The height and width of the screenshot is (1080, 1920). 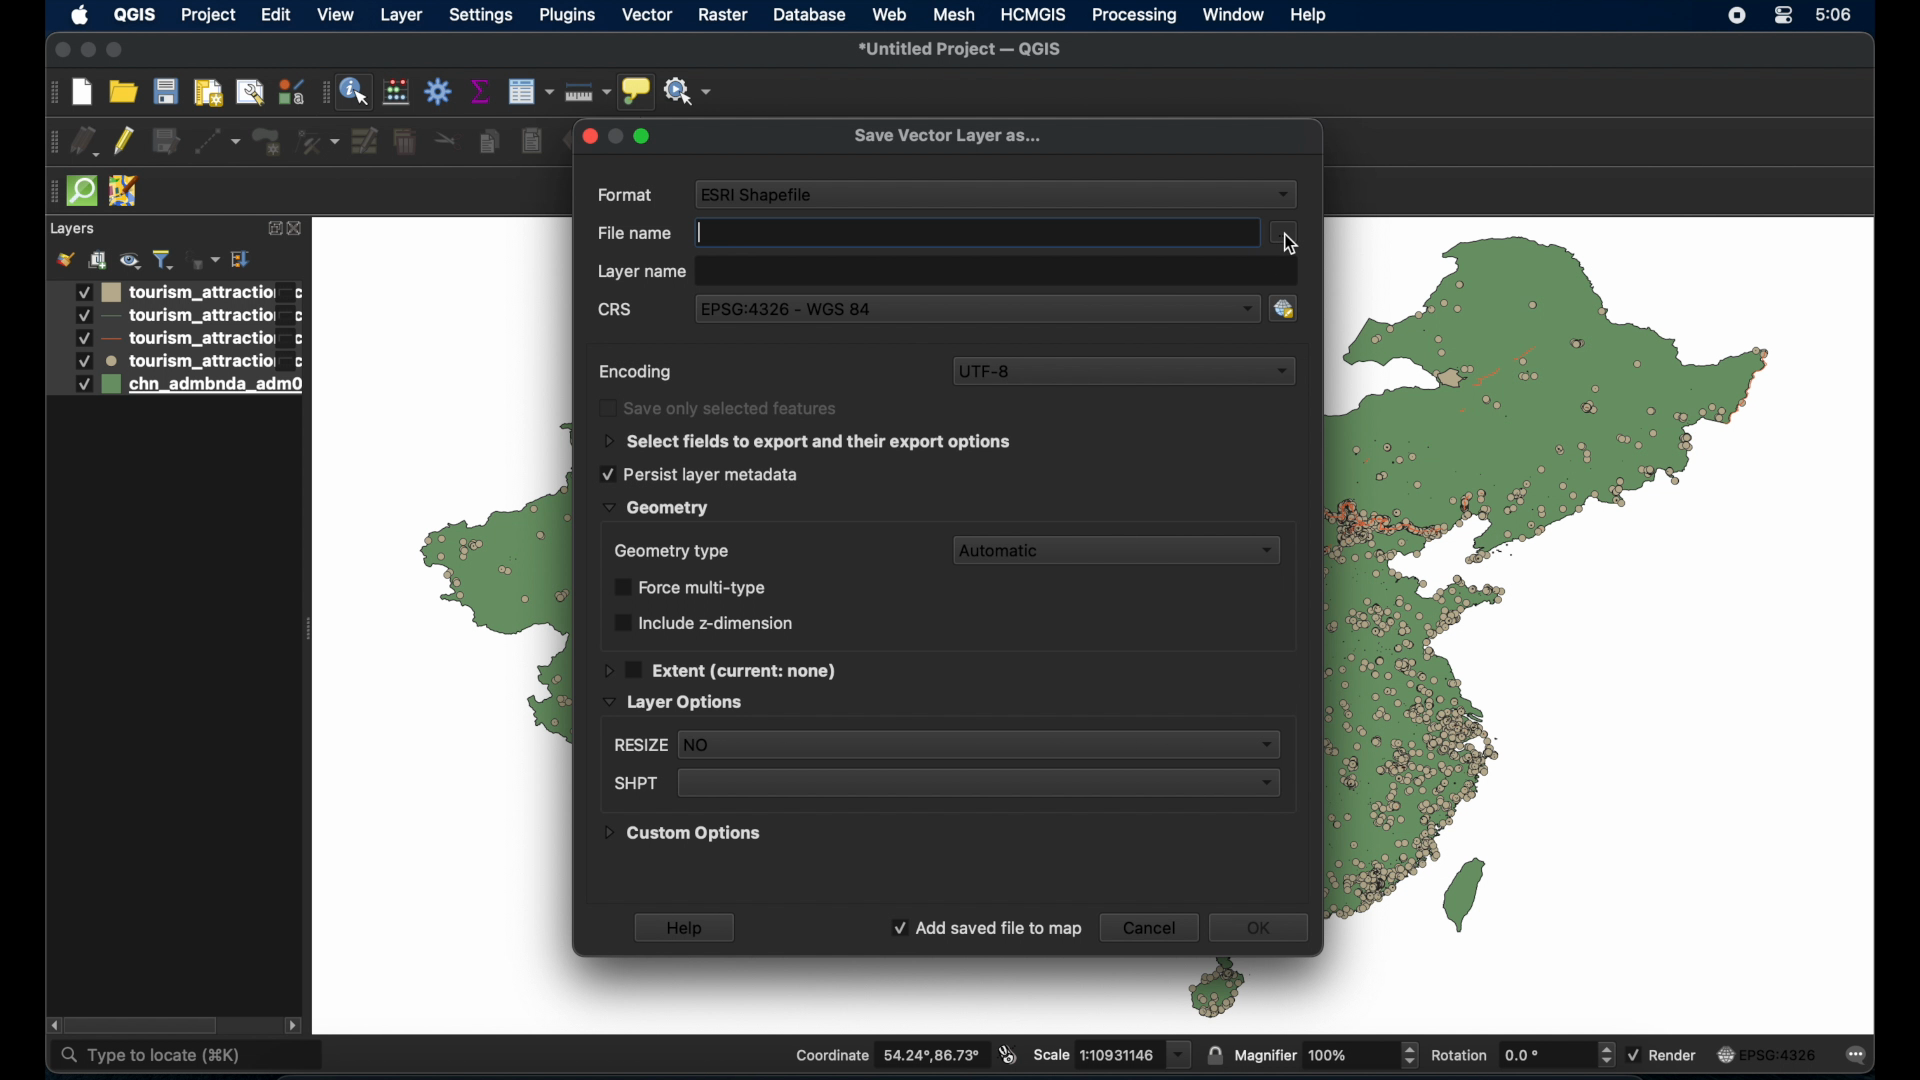 I want to click on rotation, so click(x=1521, y=1053).